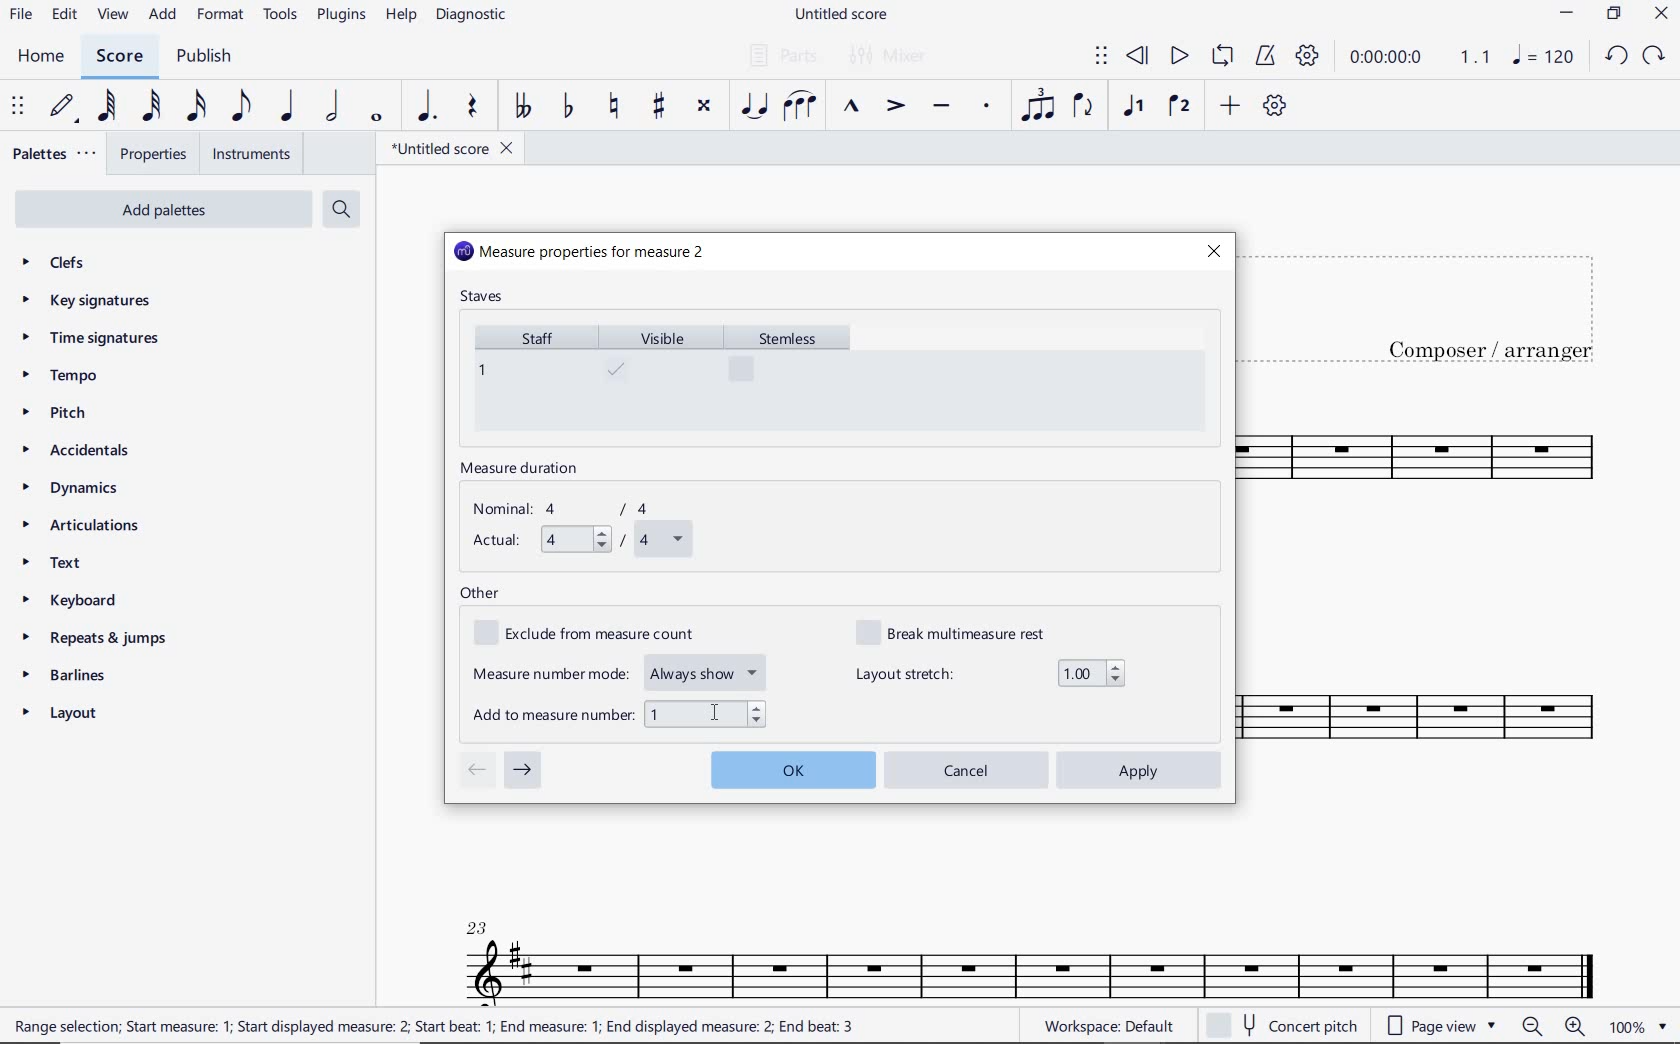  I want to click on apply, so click(1141, 770).